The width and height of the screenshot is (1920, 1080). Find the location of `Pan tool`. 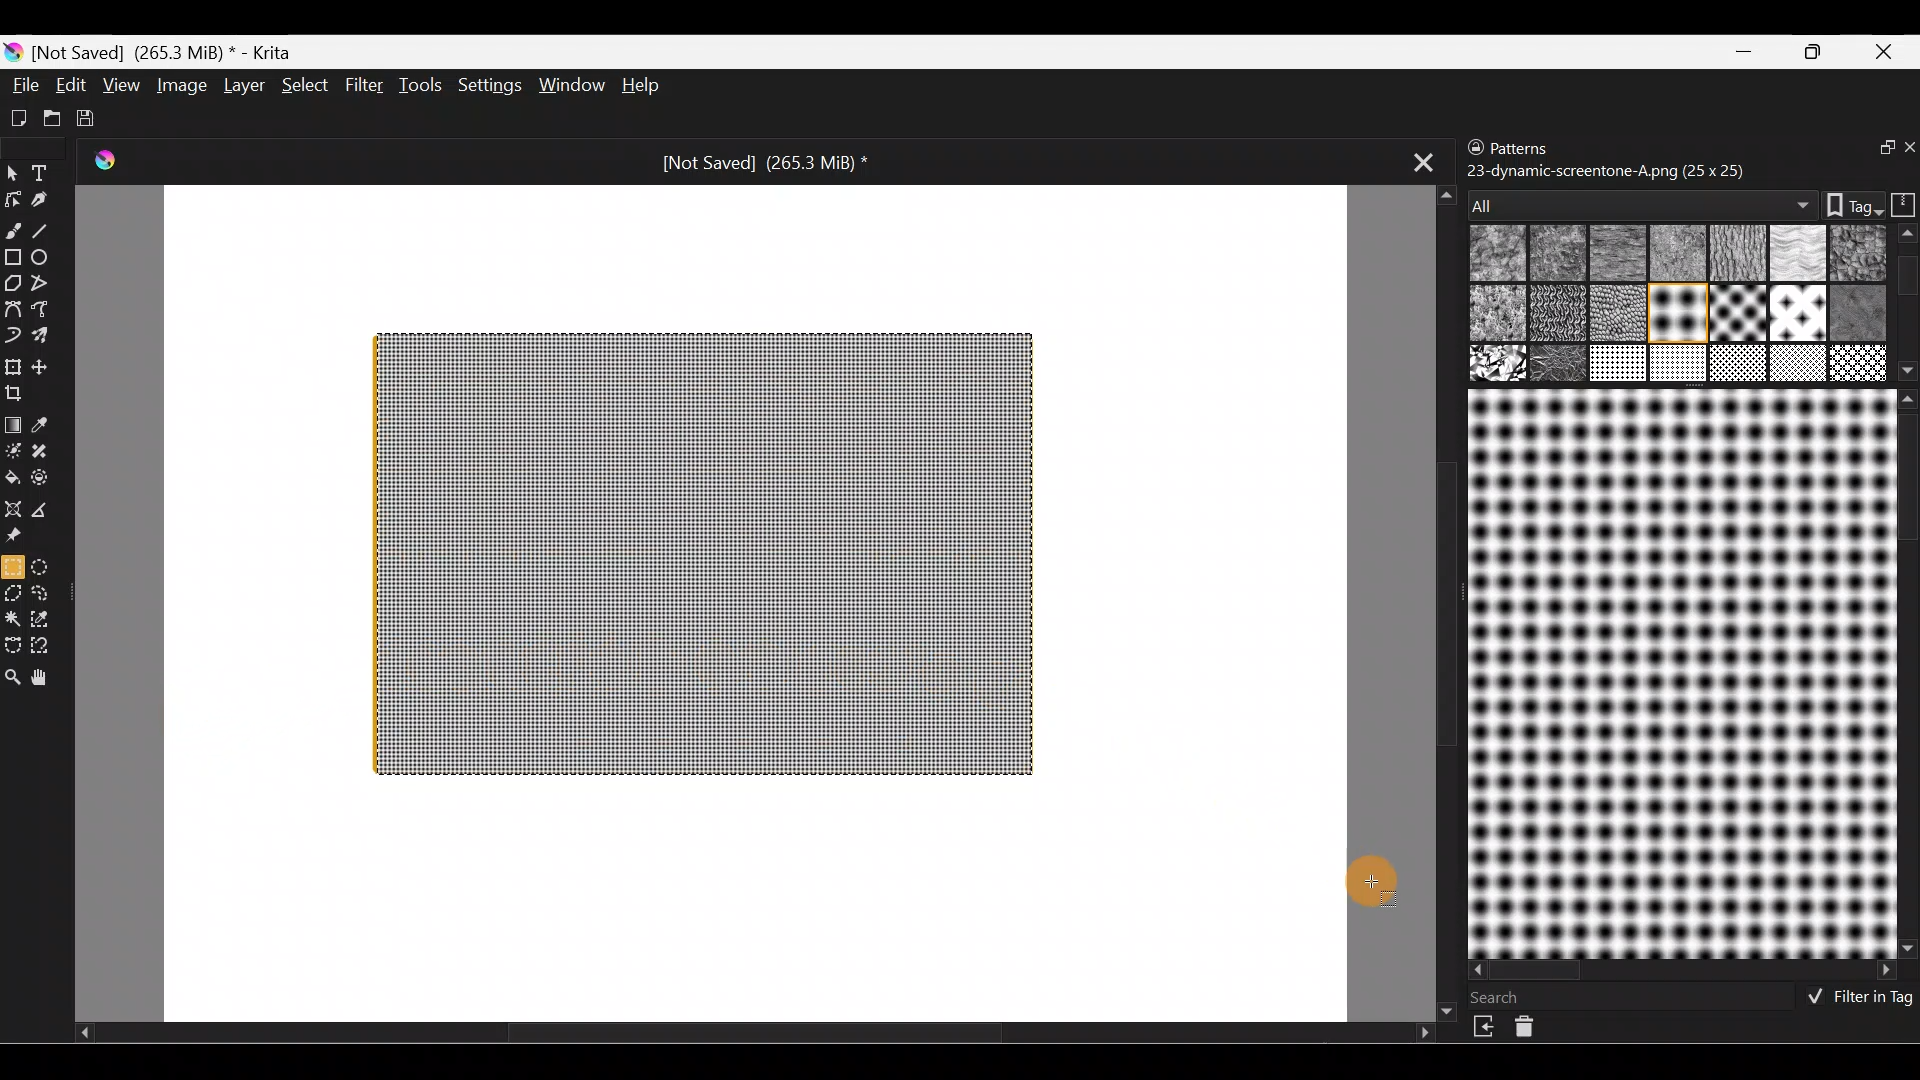

Pan tool is located at coordinates (49, 678).